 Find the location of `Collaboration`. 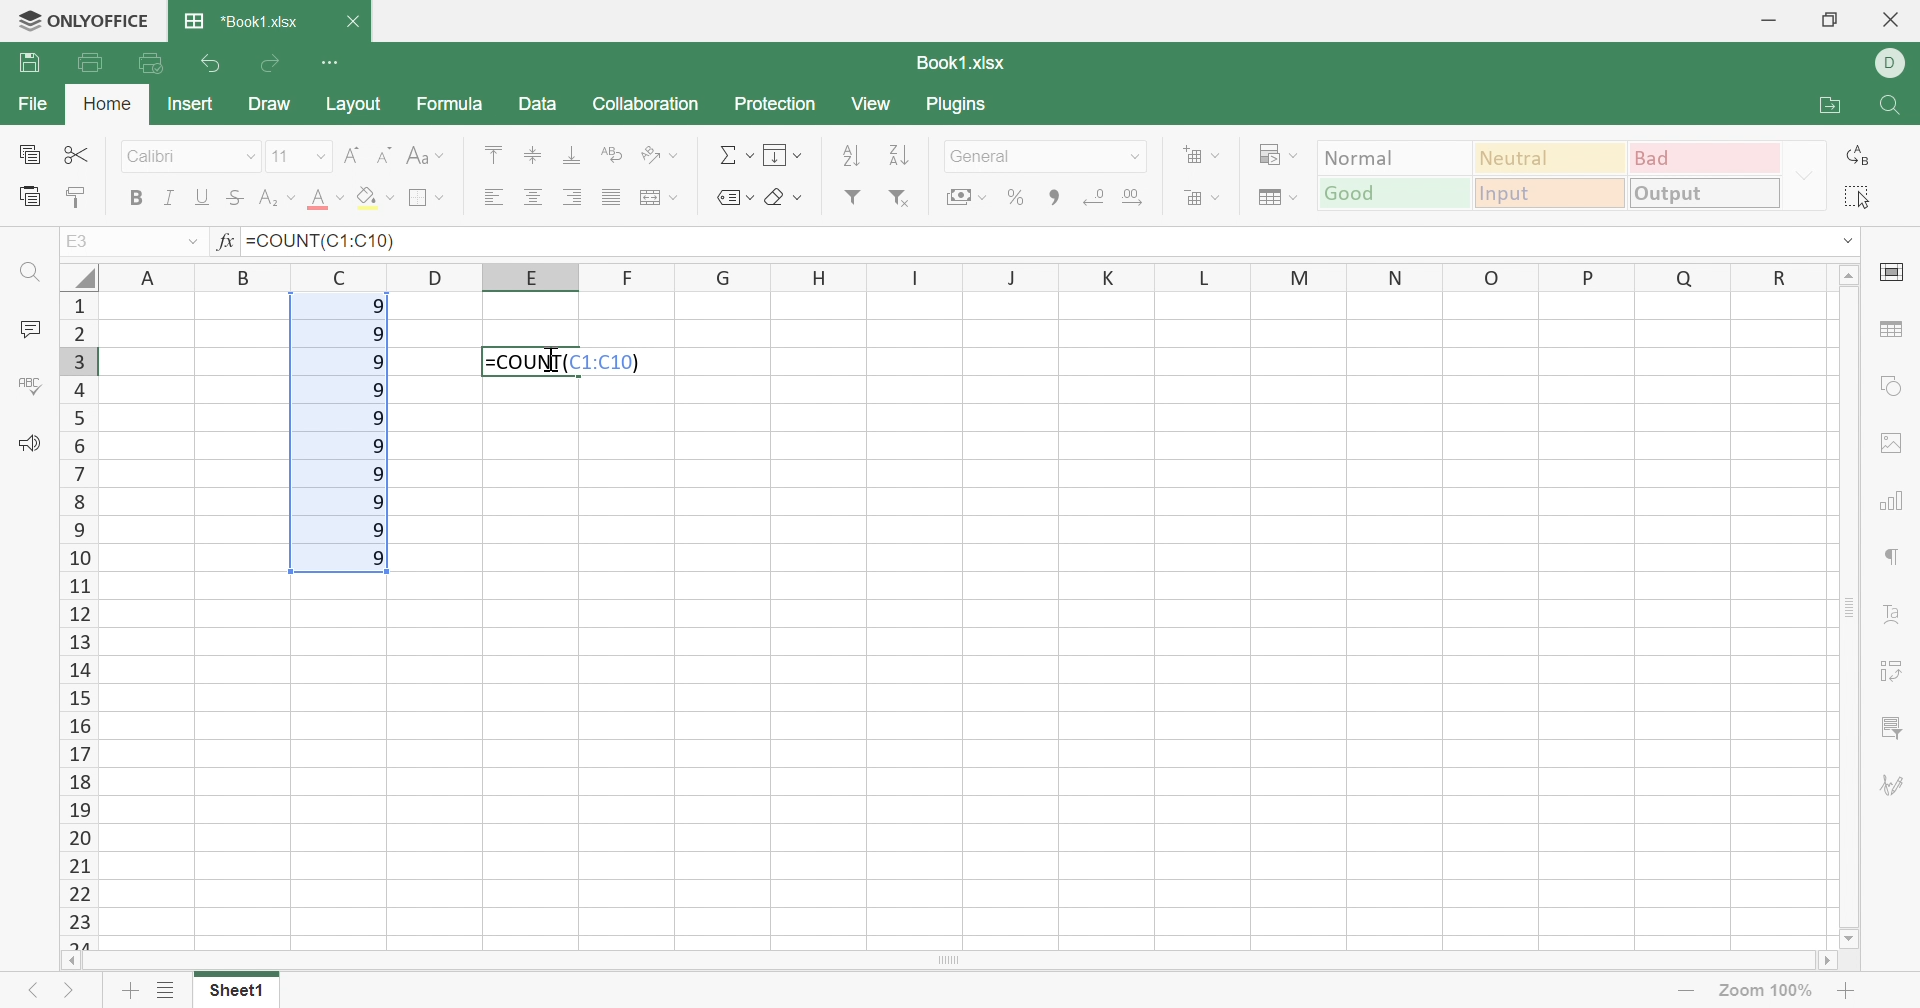

Collaboration is located at coordinates (649, 108).